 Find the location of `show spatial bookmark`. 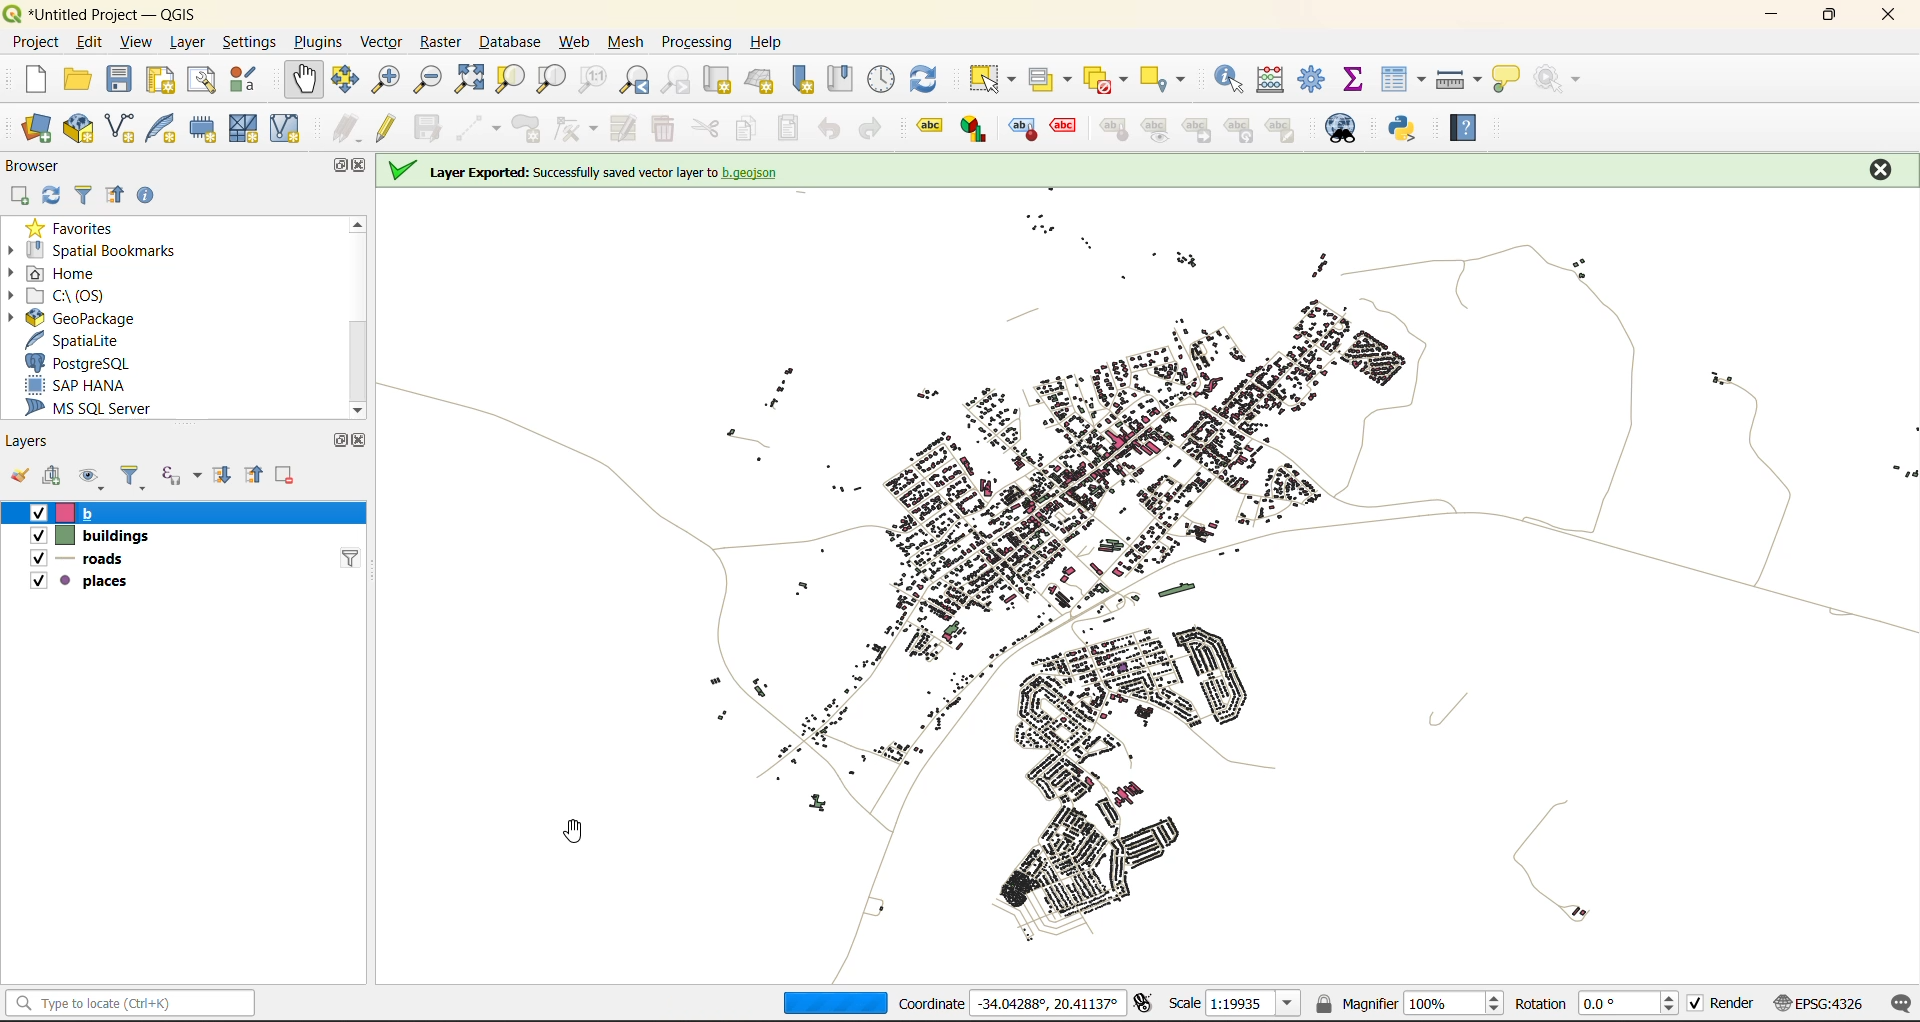

show spatial bookmark is located at coordinates (844, 79).